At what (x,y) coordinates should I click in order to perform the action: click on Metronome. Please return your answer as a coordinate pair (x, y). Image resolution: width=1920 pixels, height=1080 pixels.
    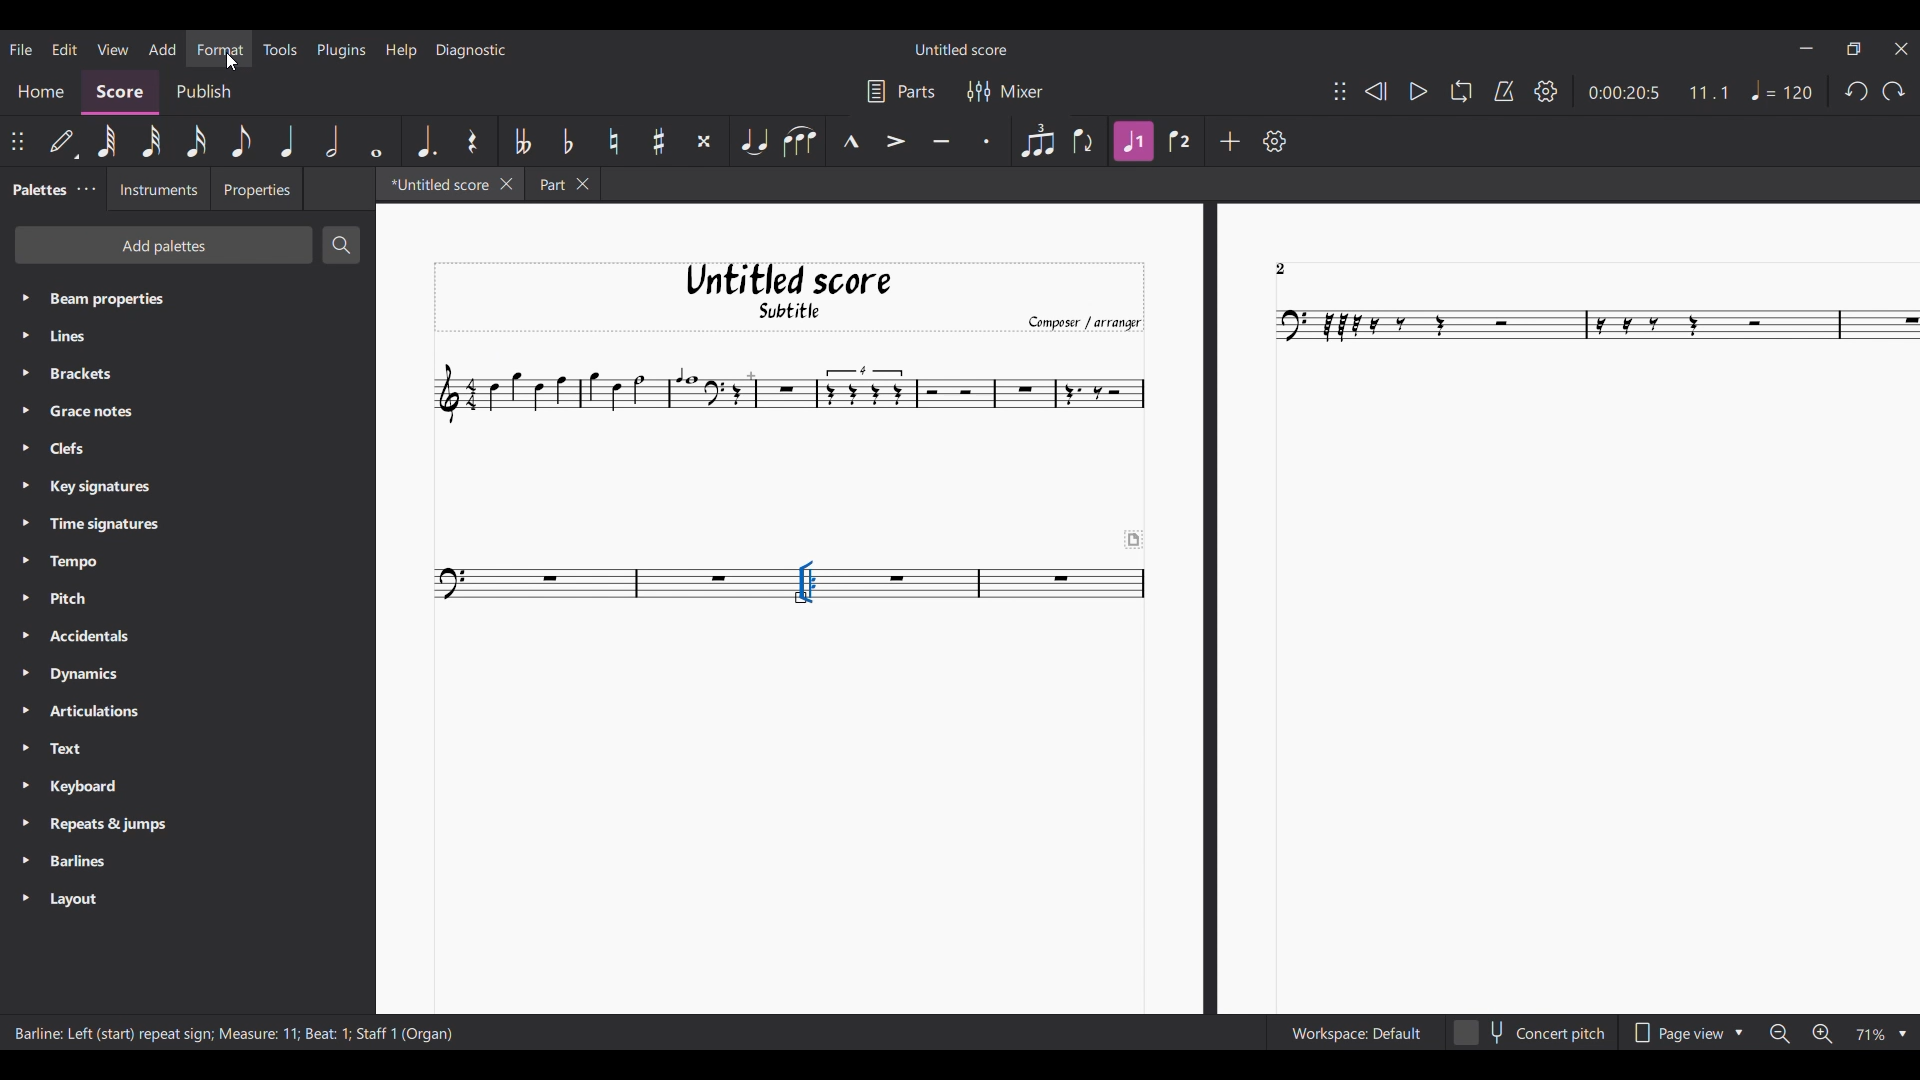
    Looking at the image, I should click on (1505, 91).